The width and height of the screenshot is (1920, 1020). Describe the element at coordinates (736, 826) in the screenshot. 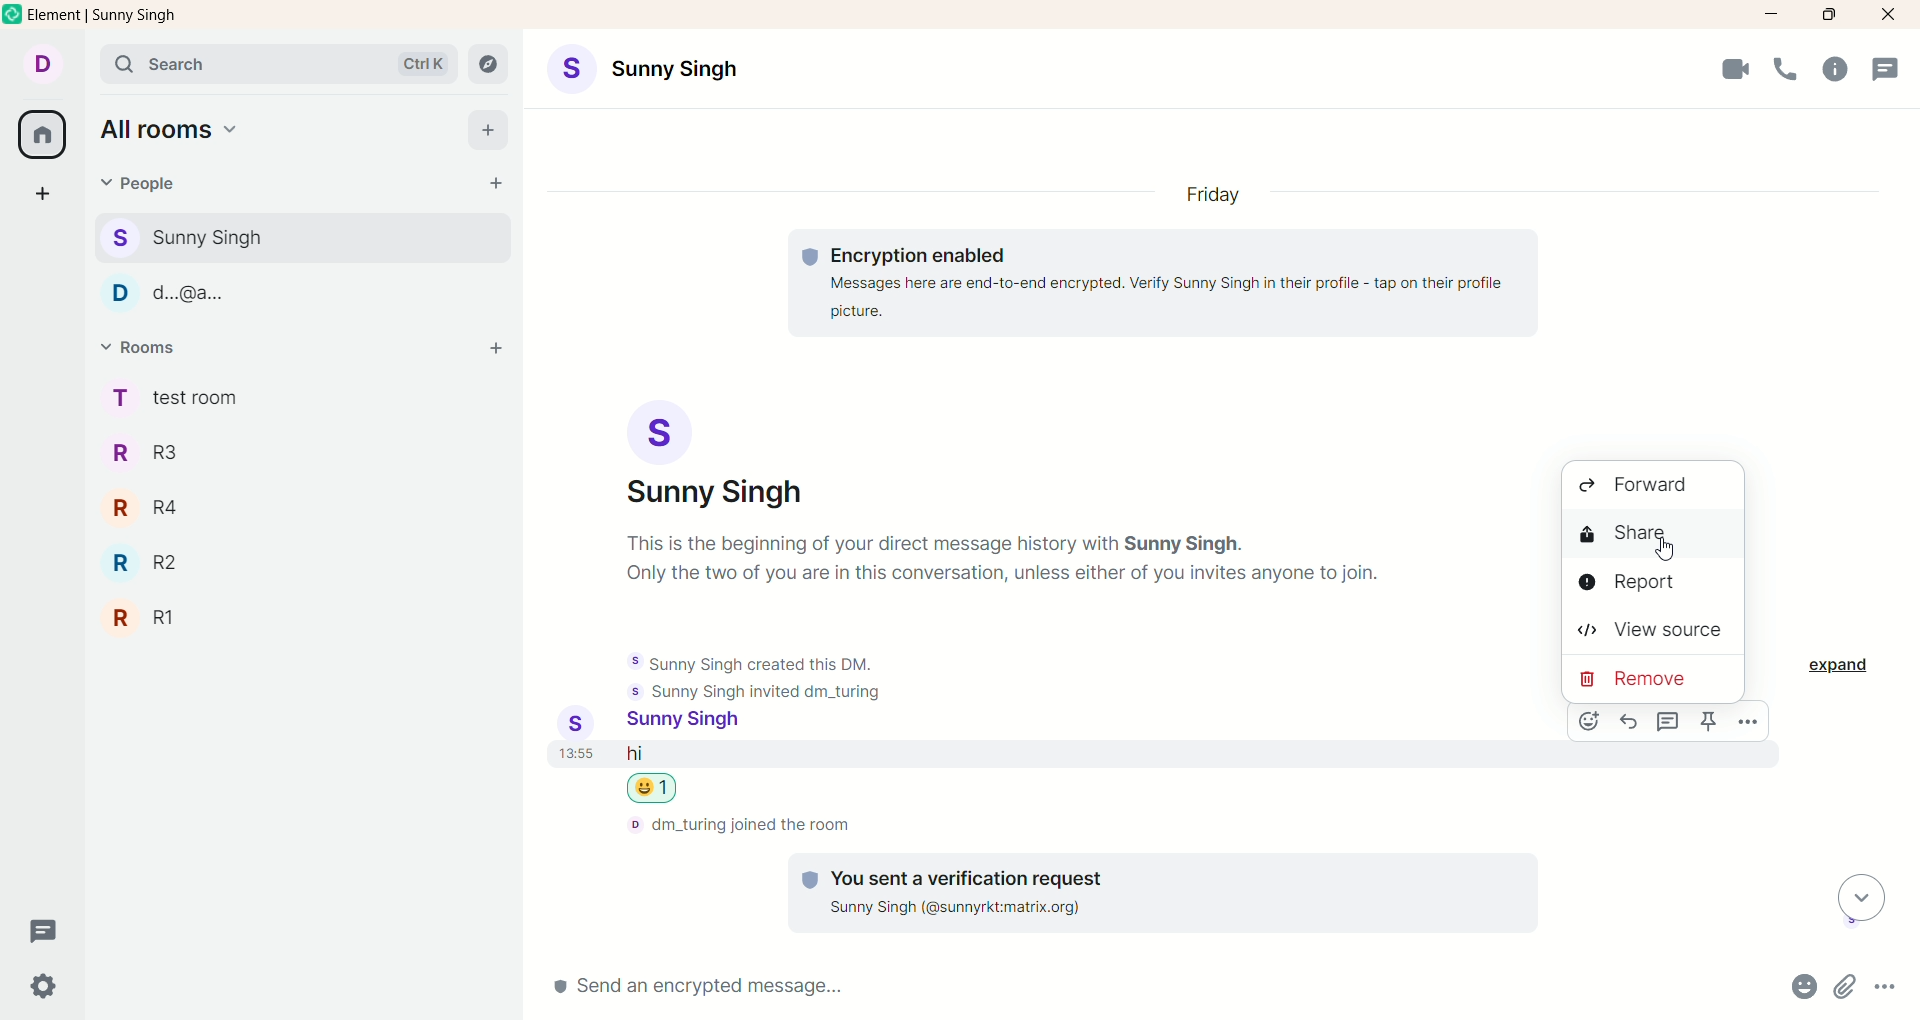

I see `text` at that location.